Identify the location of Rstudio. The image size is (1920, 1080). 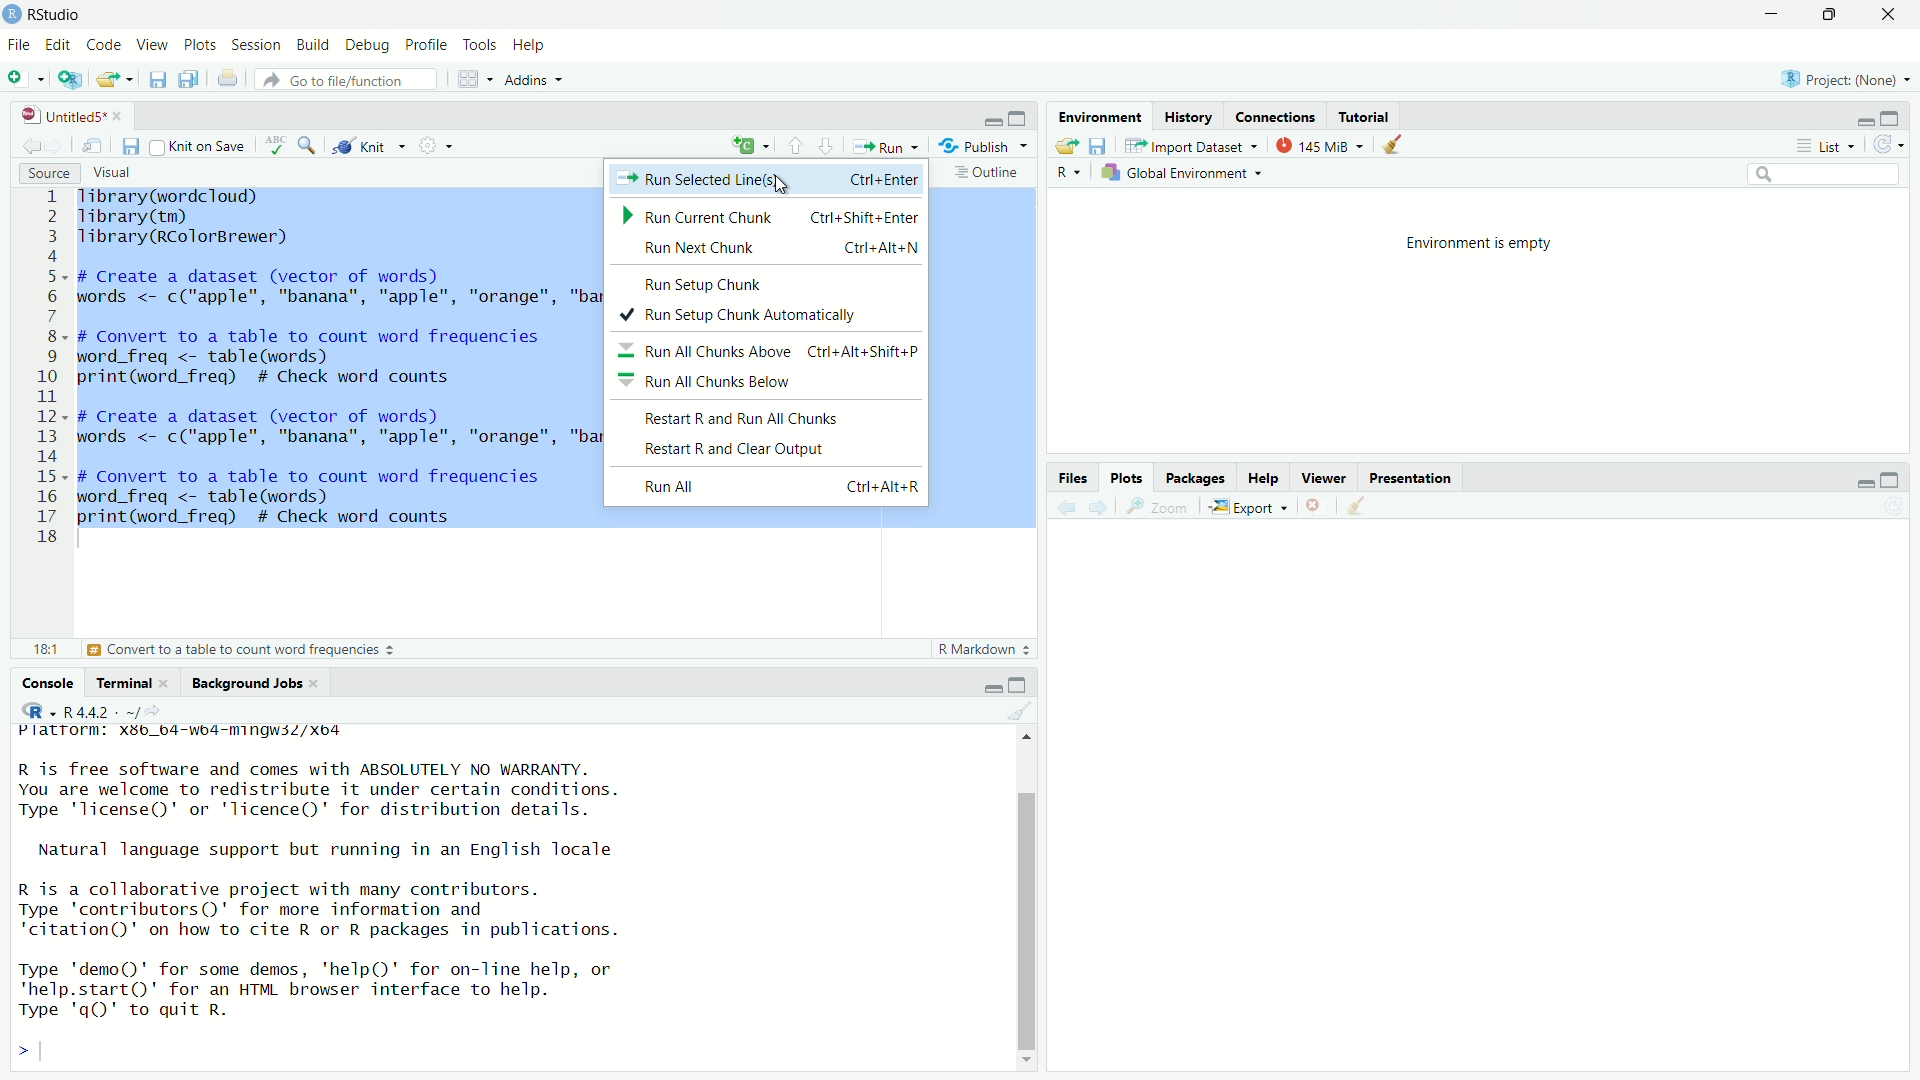
(46, 13).